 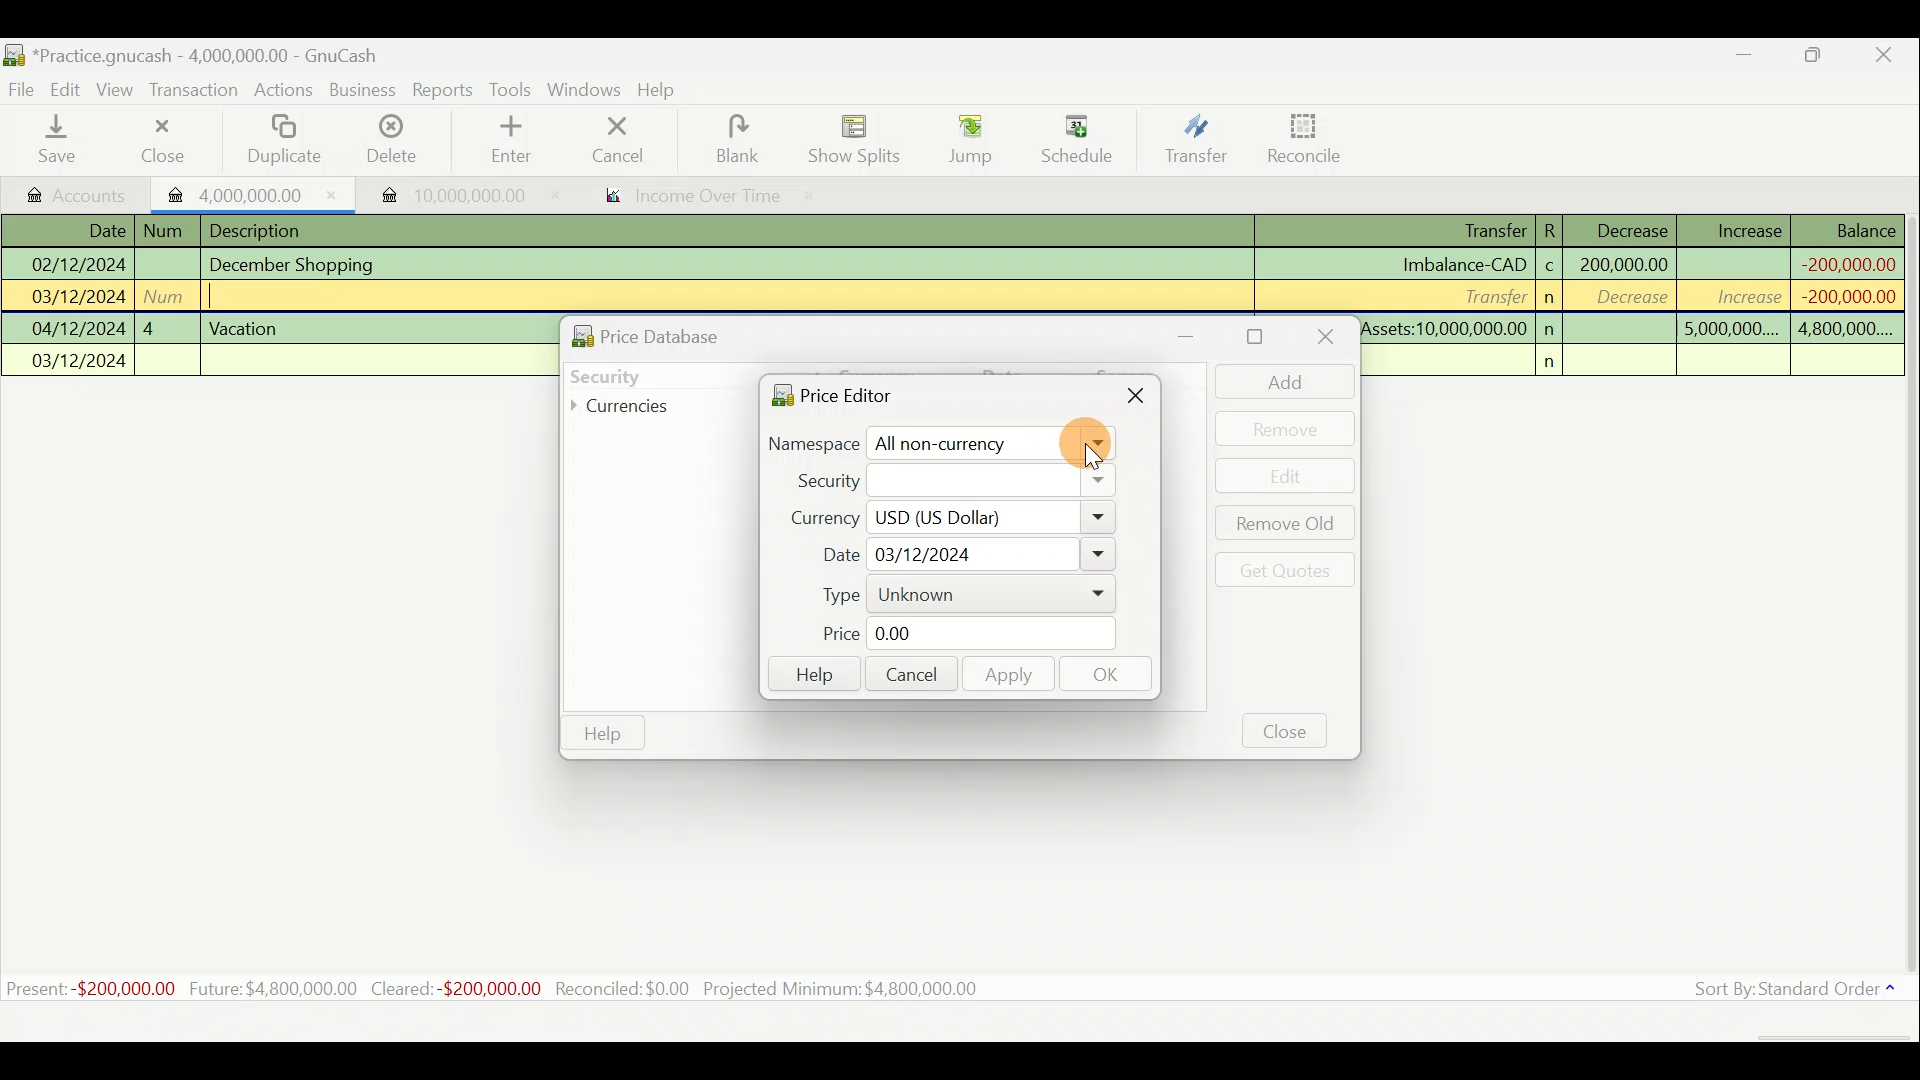 What do you see at coordinates (76, 262) in the screenshot?
I see `02/12/2024` at bounding box center [76, 262].